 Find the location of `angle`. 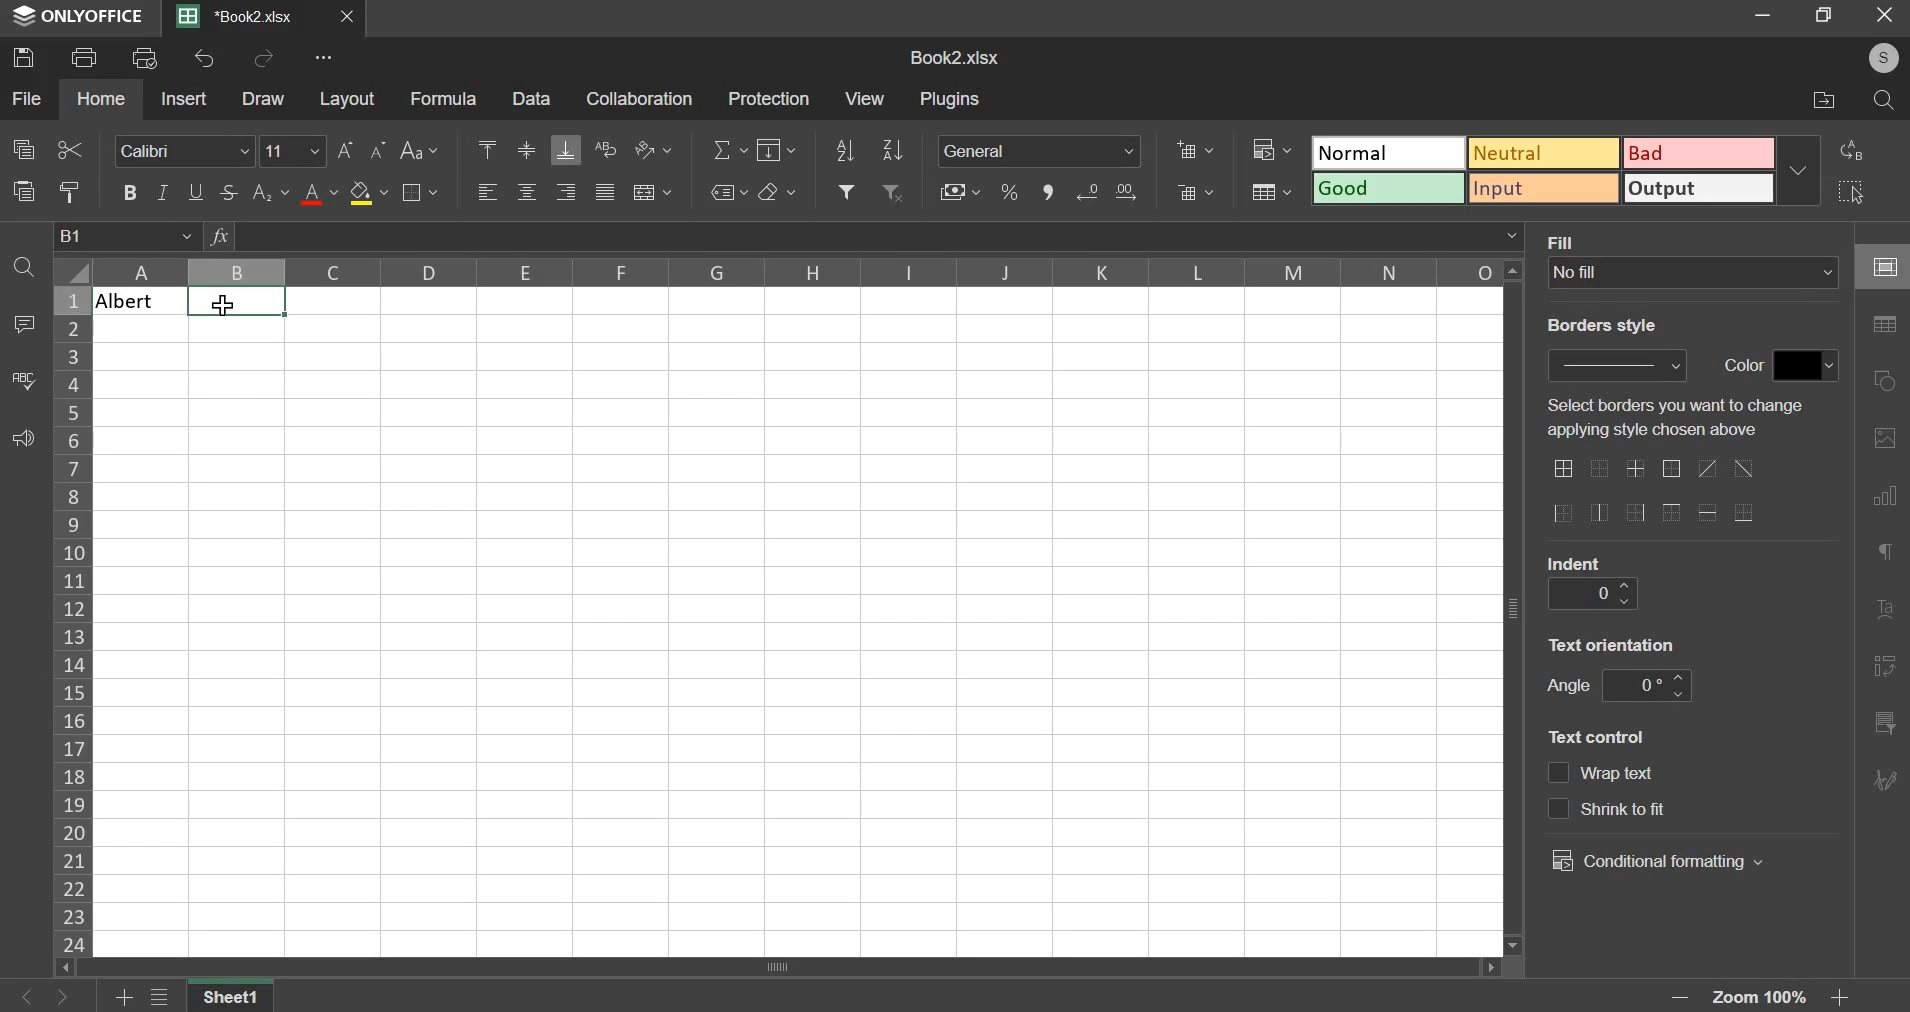

angle is located at coordinates (1648, 687).